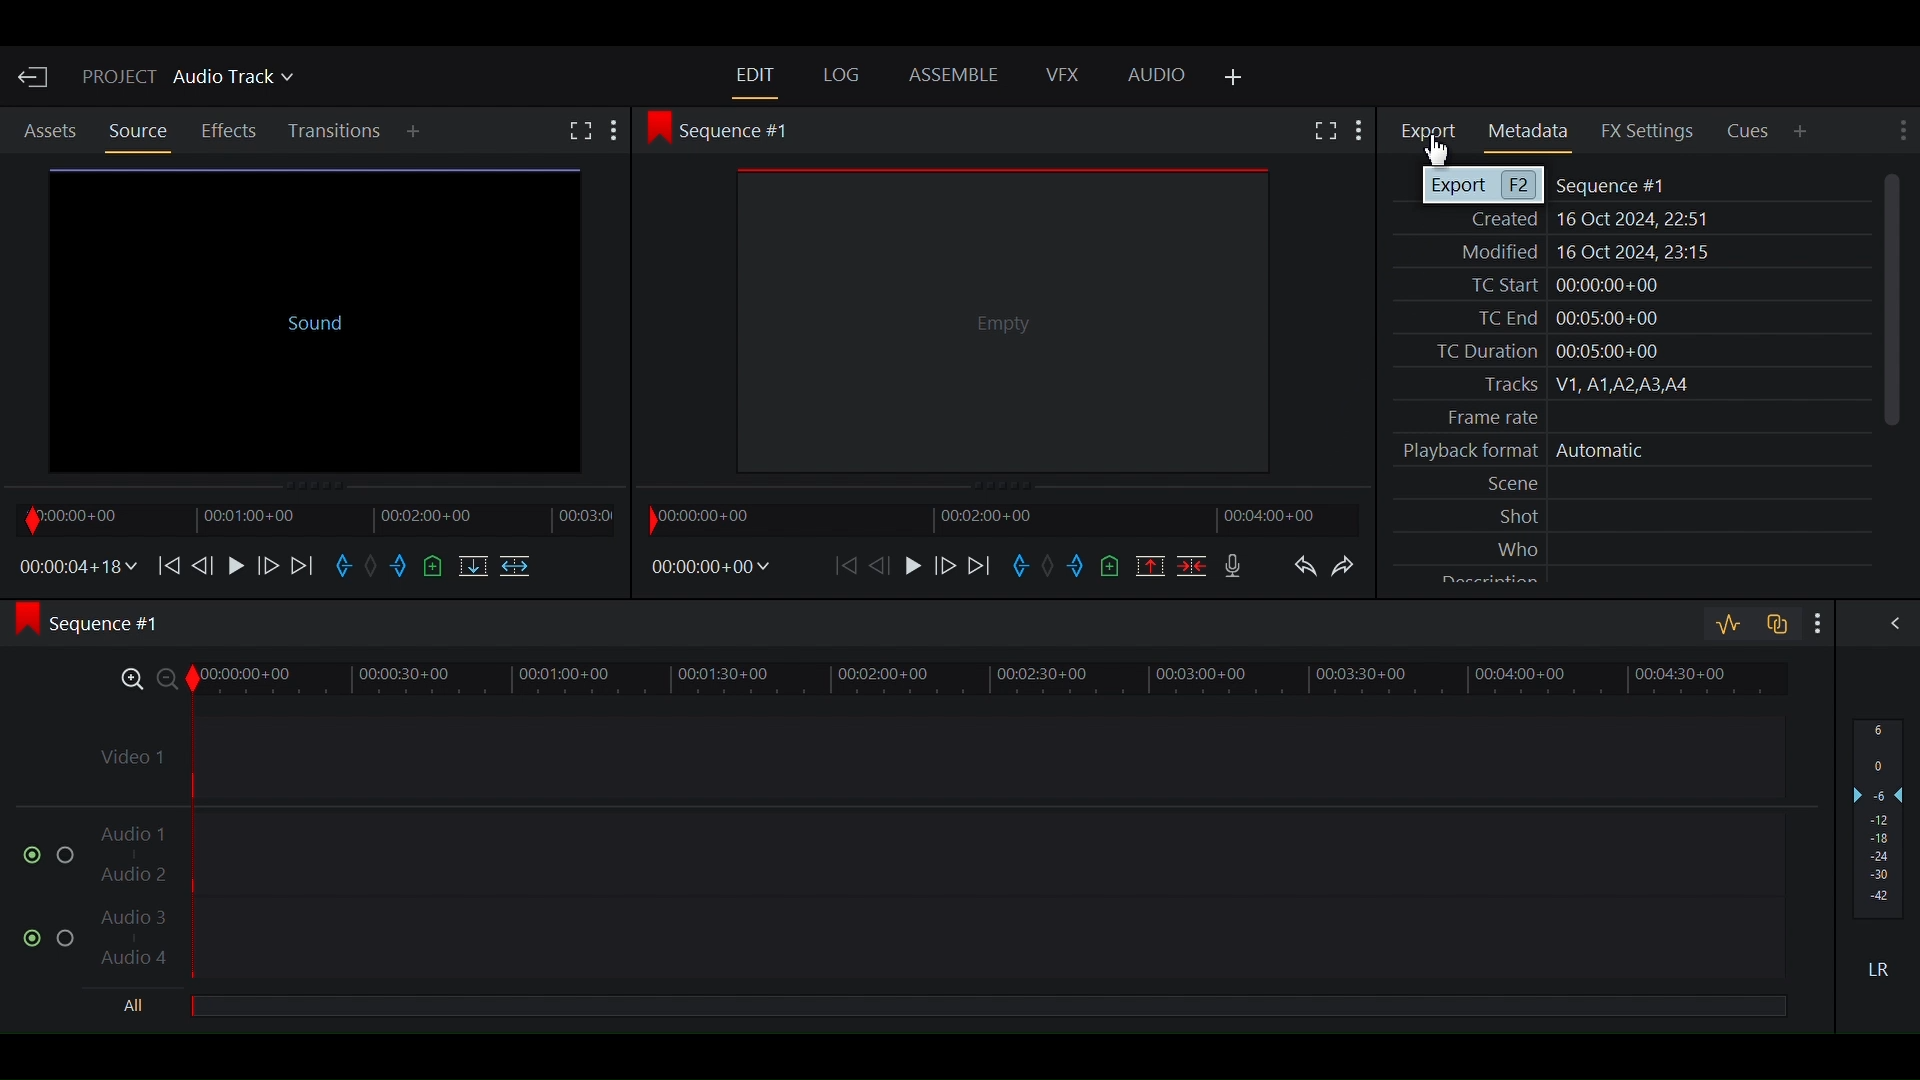  I want to click on Mark out, so click(401, 568).